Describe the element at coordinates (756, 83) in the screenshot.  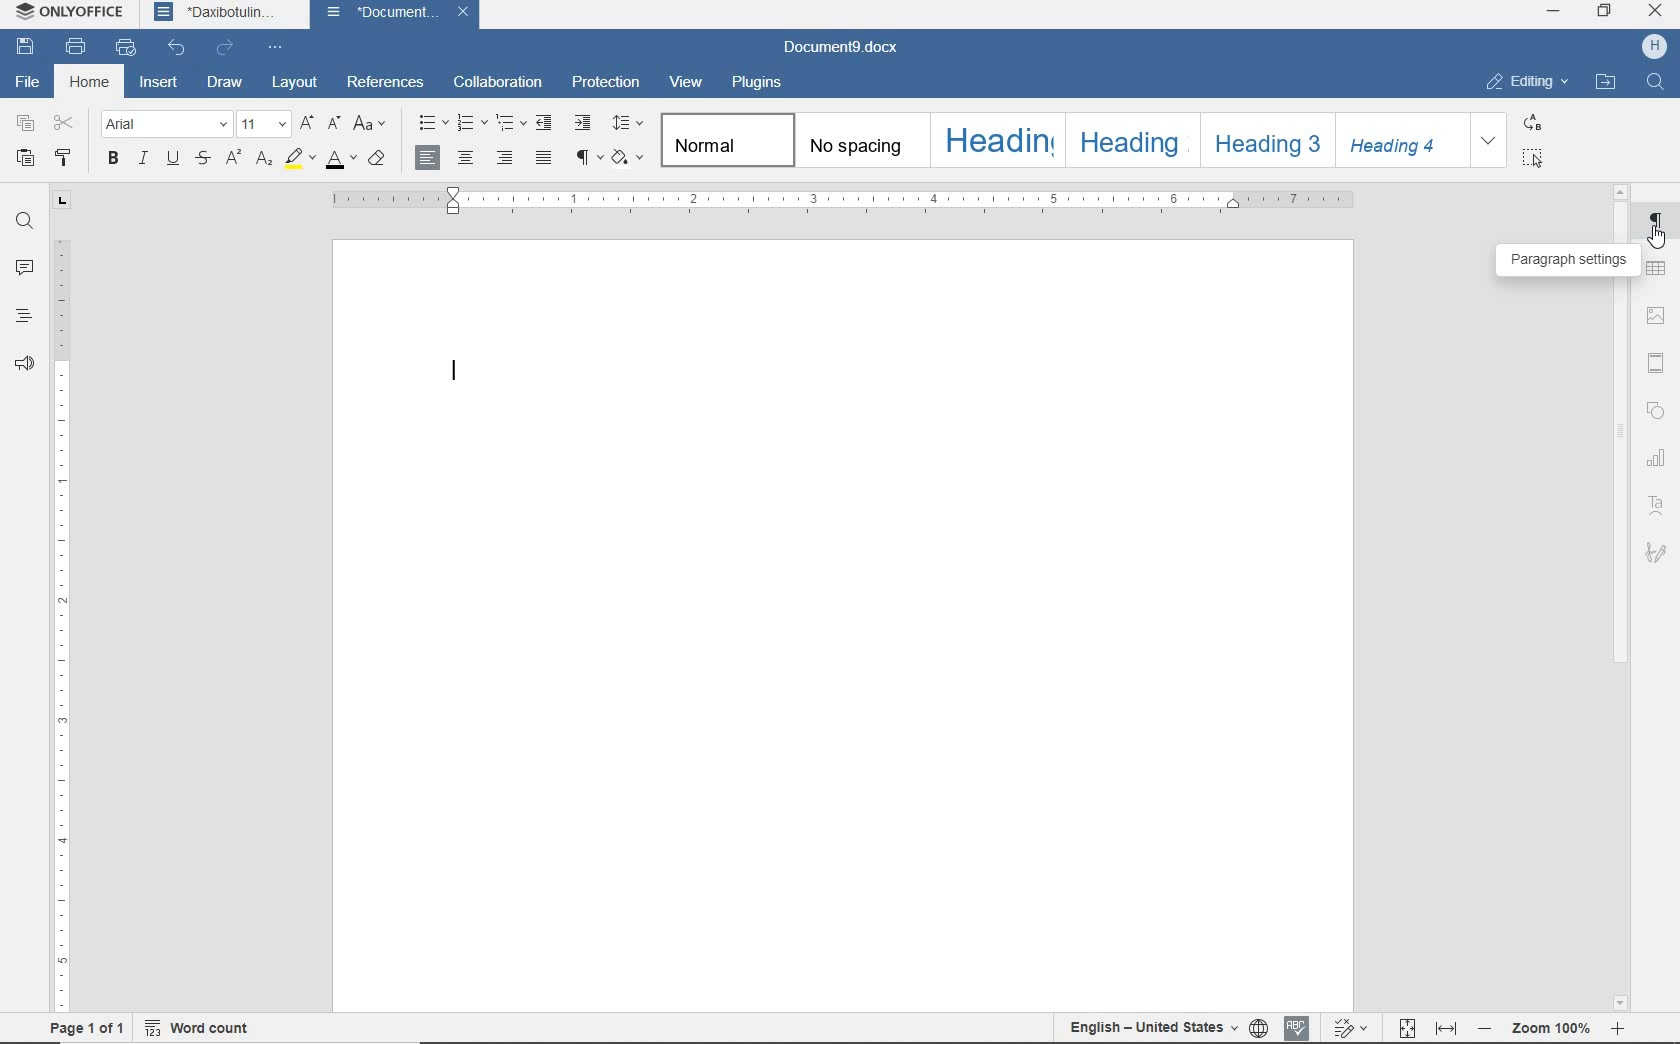
I see `plugins` at that location.